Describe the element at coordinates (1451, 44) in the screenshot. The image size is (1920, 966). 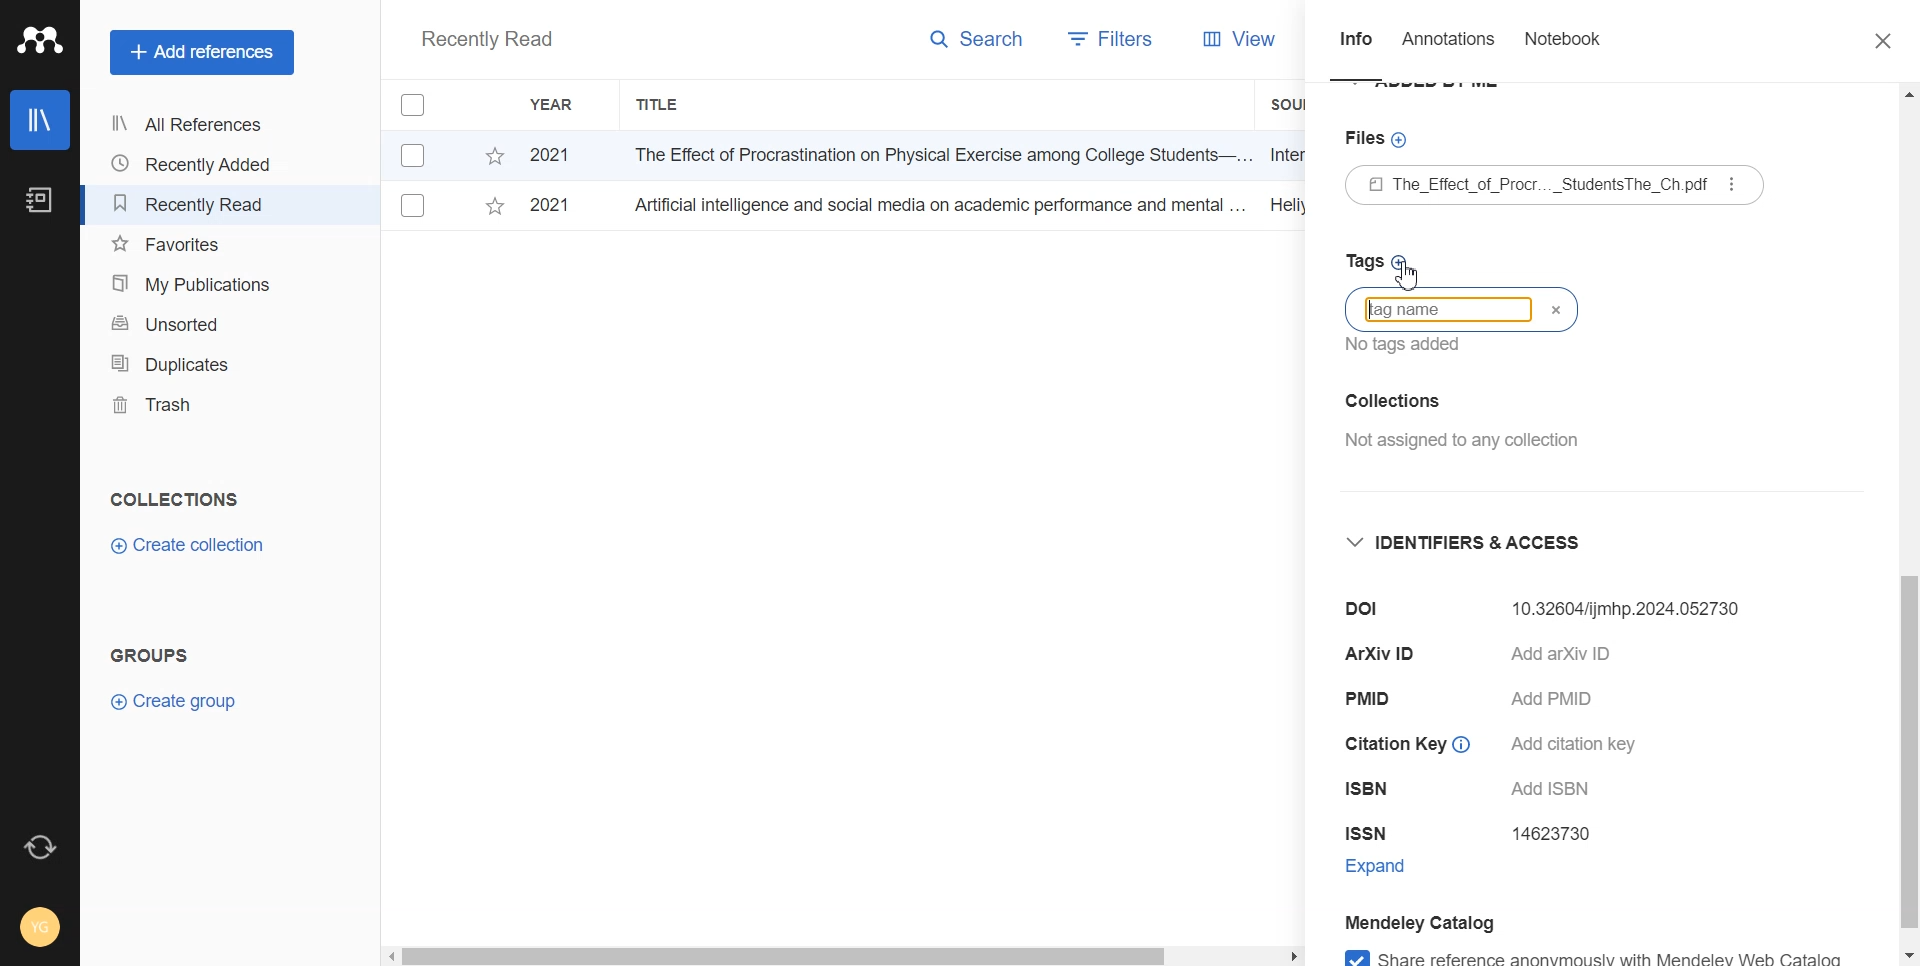
I see `Annotations` at that location.